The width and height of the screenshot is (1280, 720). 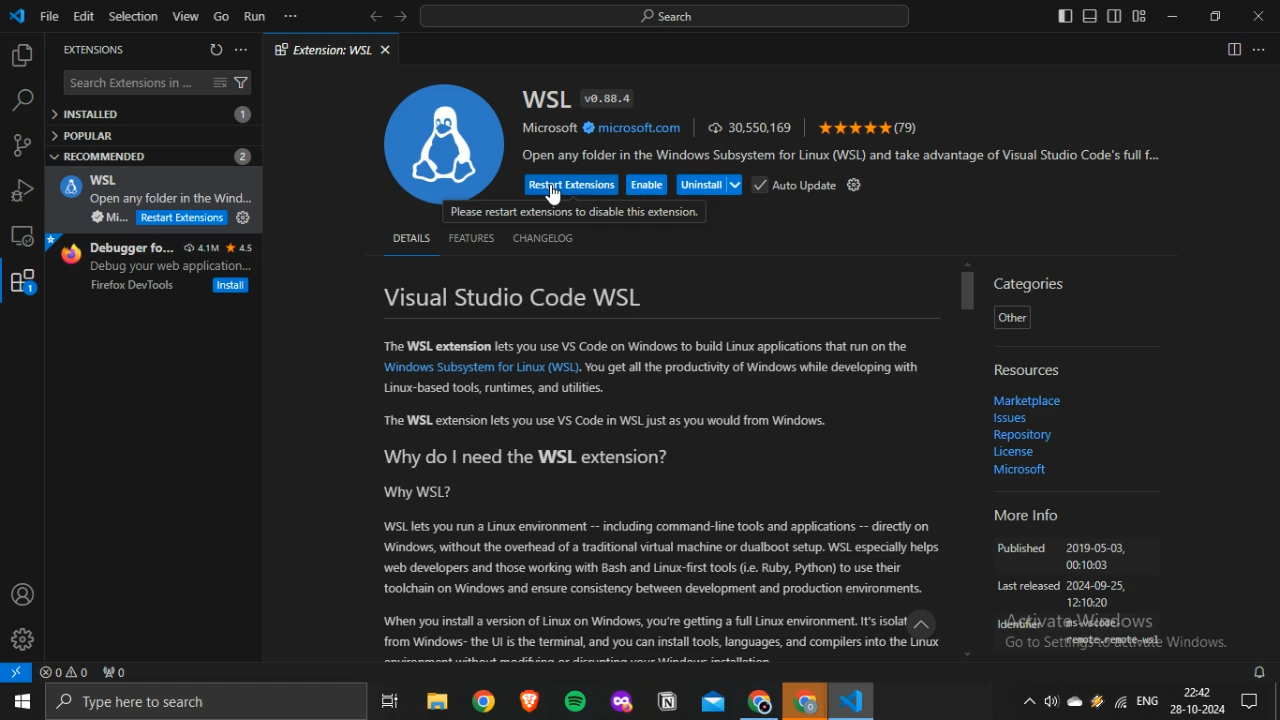 I want to click on Firefox DevTools, so click(x=133, y=286).